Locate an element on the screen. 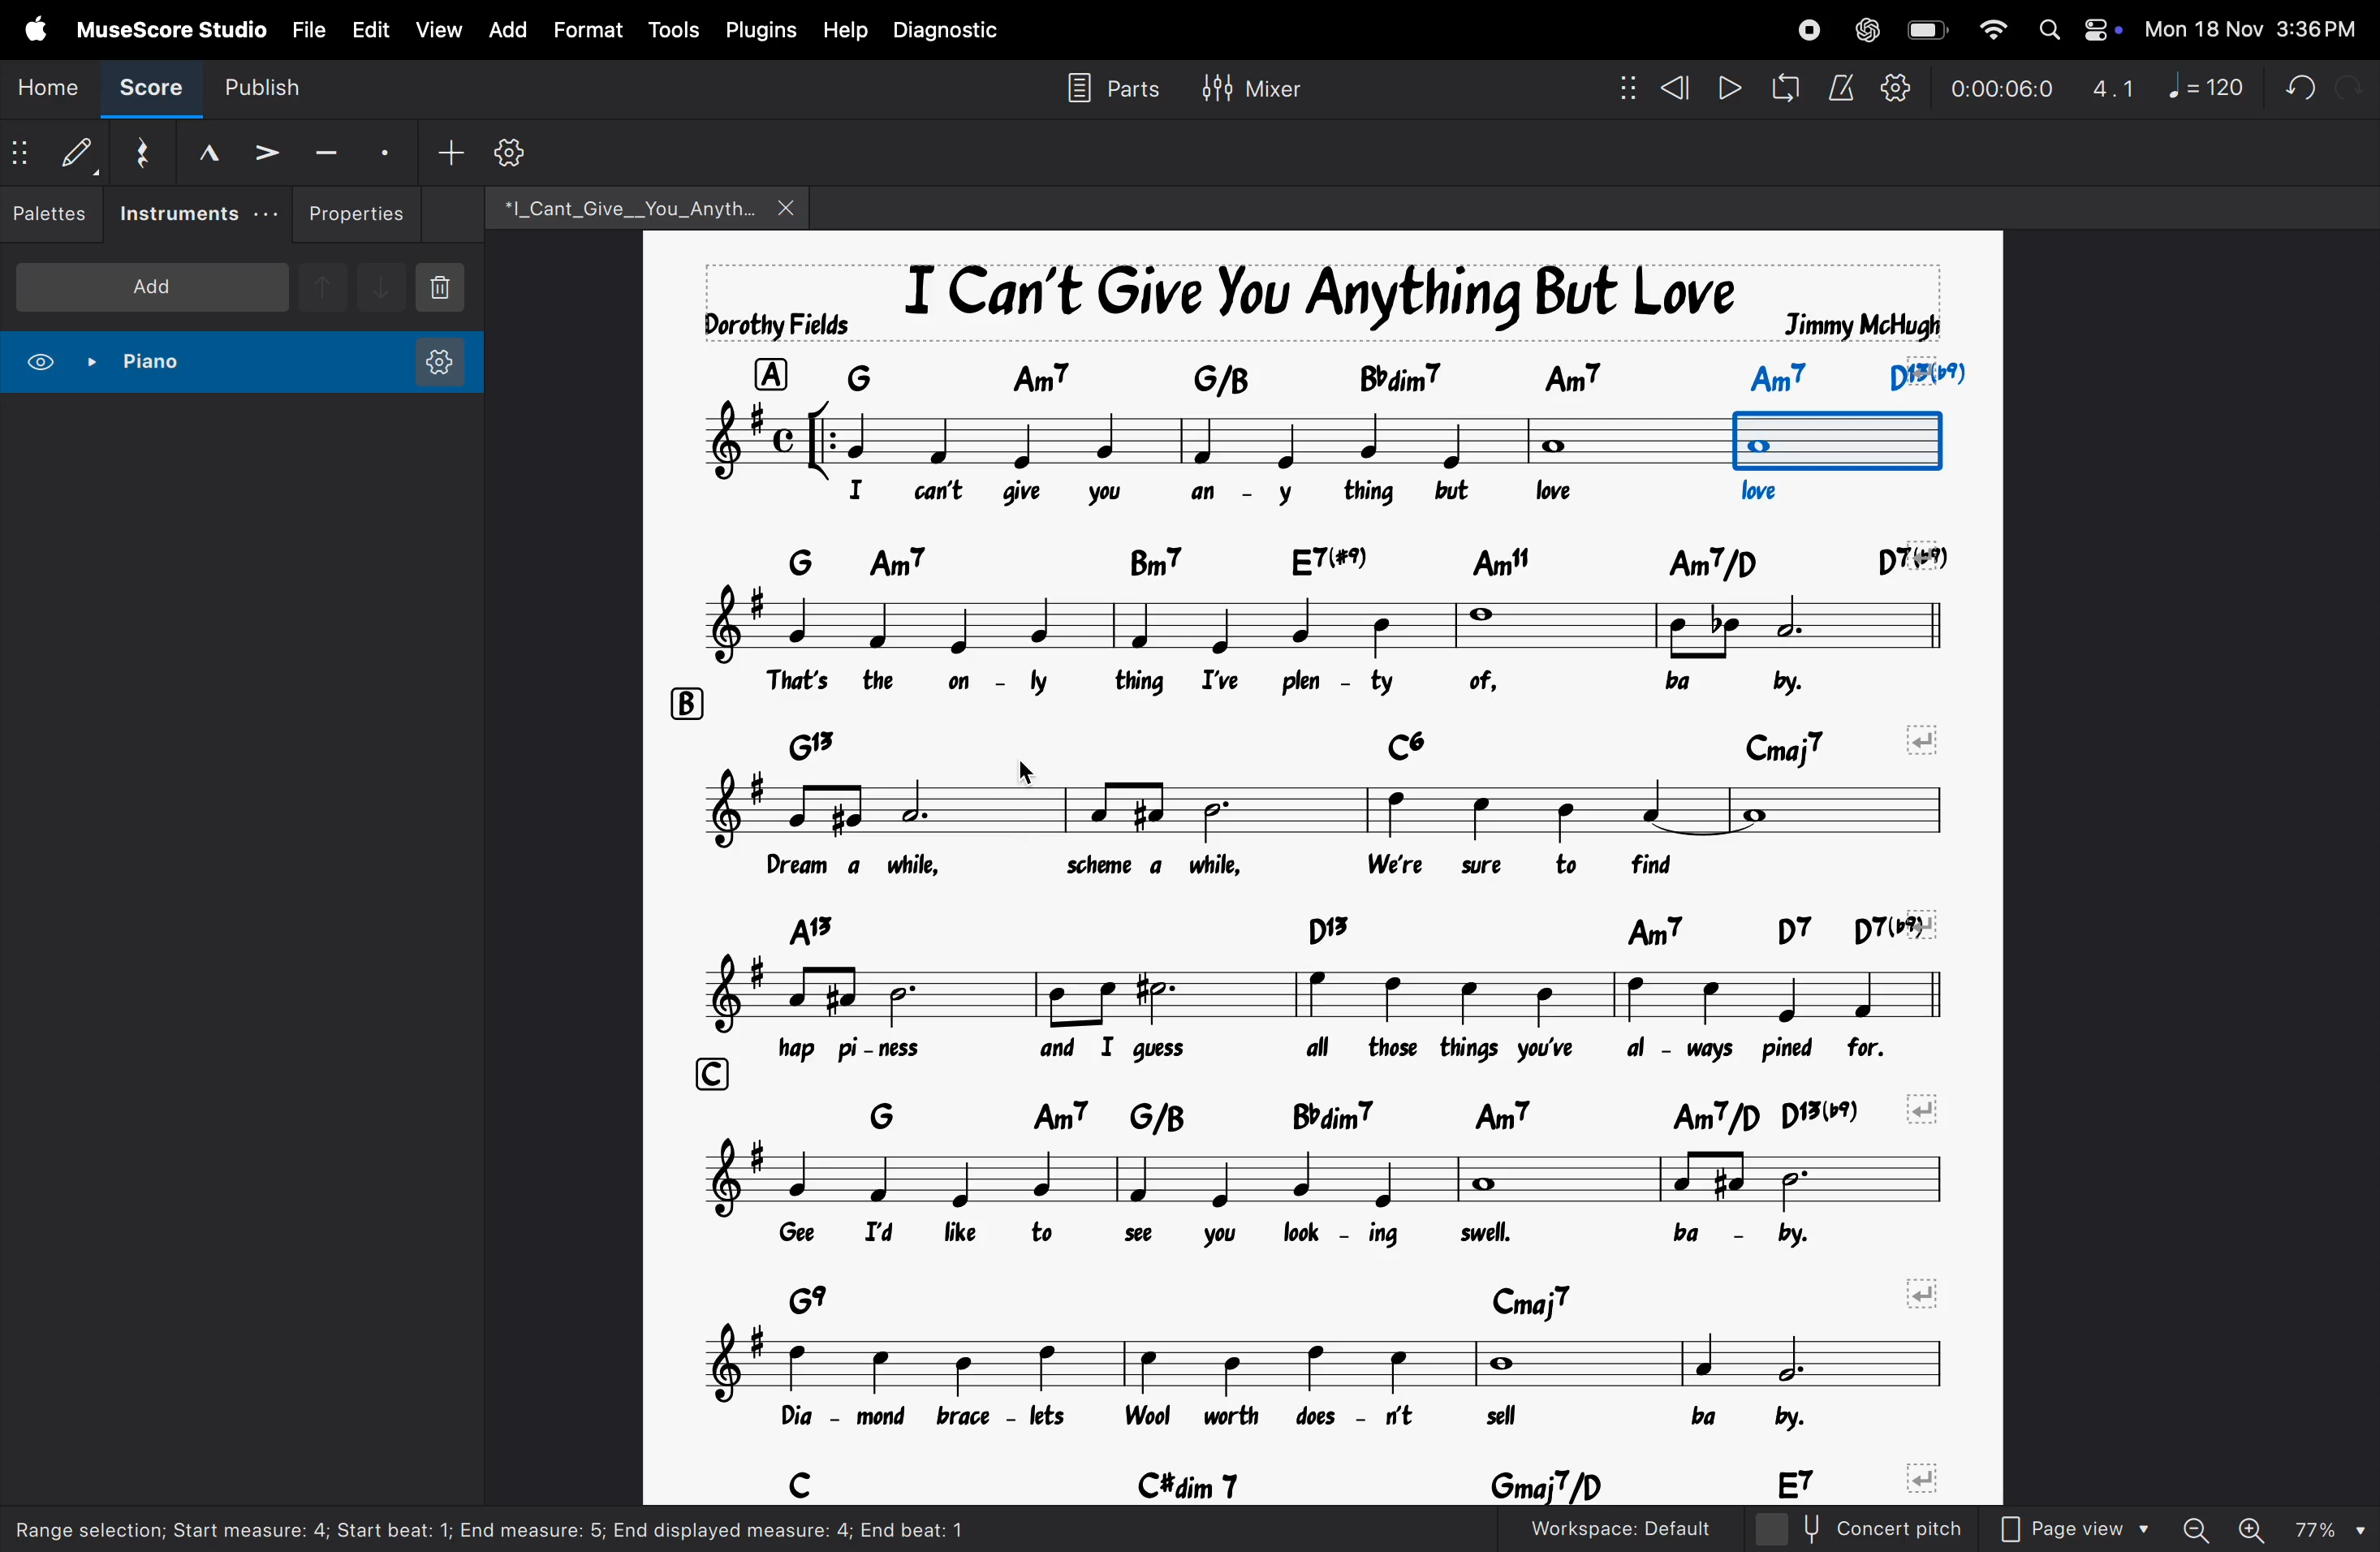 The width and height of the screenshot is (2380, 1552). record is located at coordinates (1808, 29).